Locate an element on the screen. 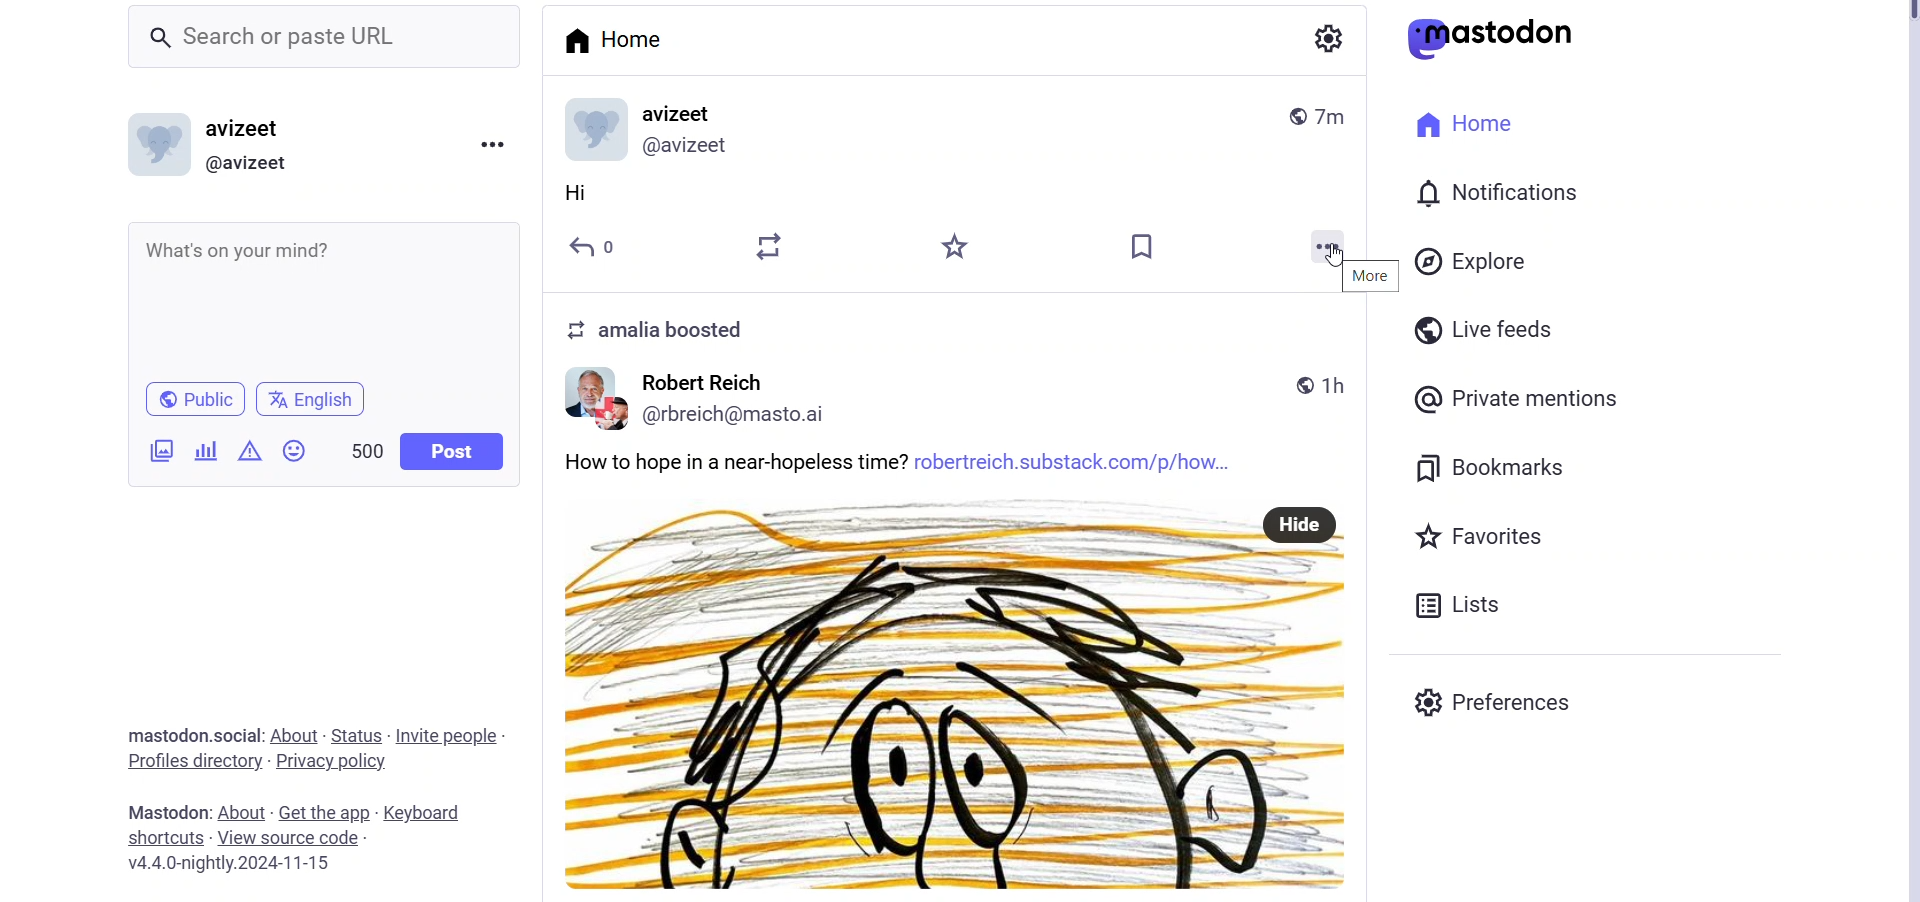 The height and width of the screenshot is (902, 1920). preferences is located at coordinates (1496, 700).